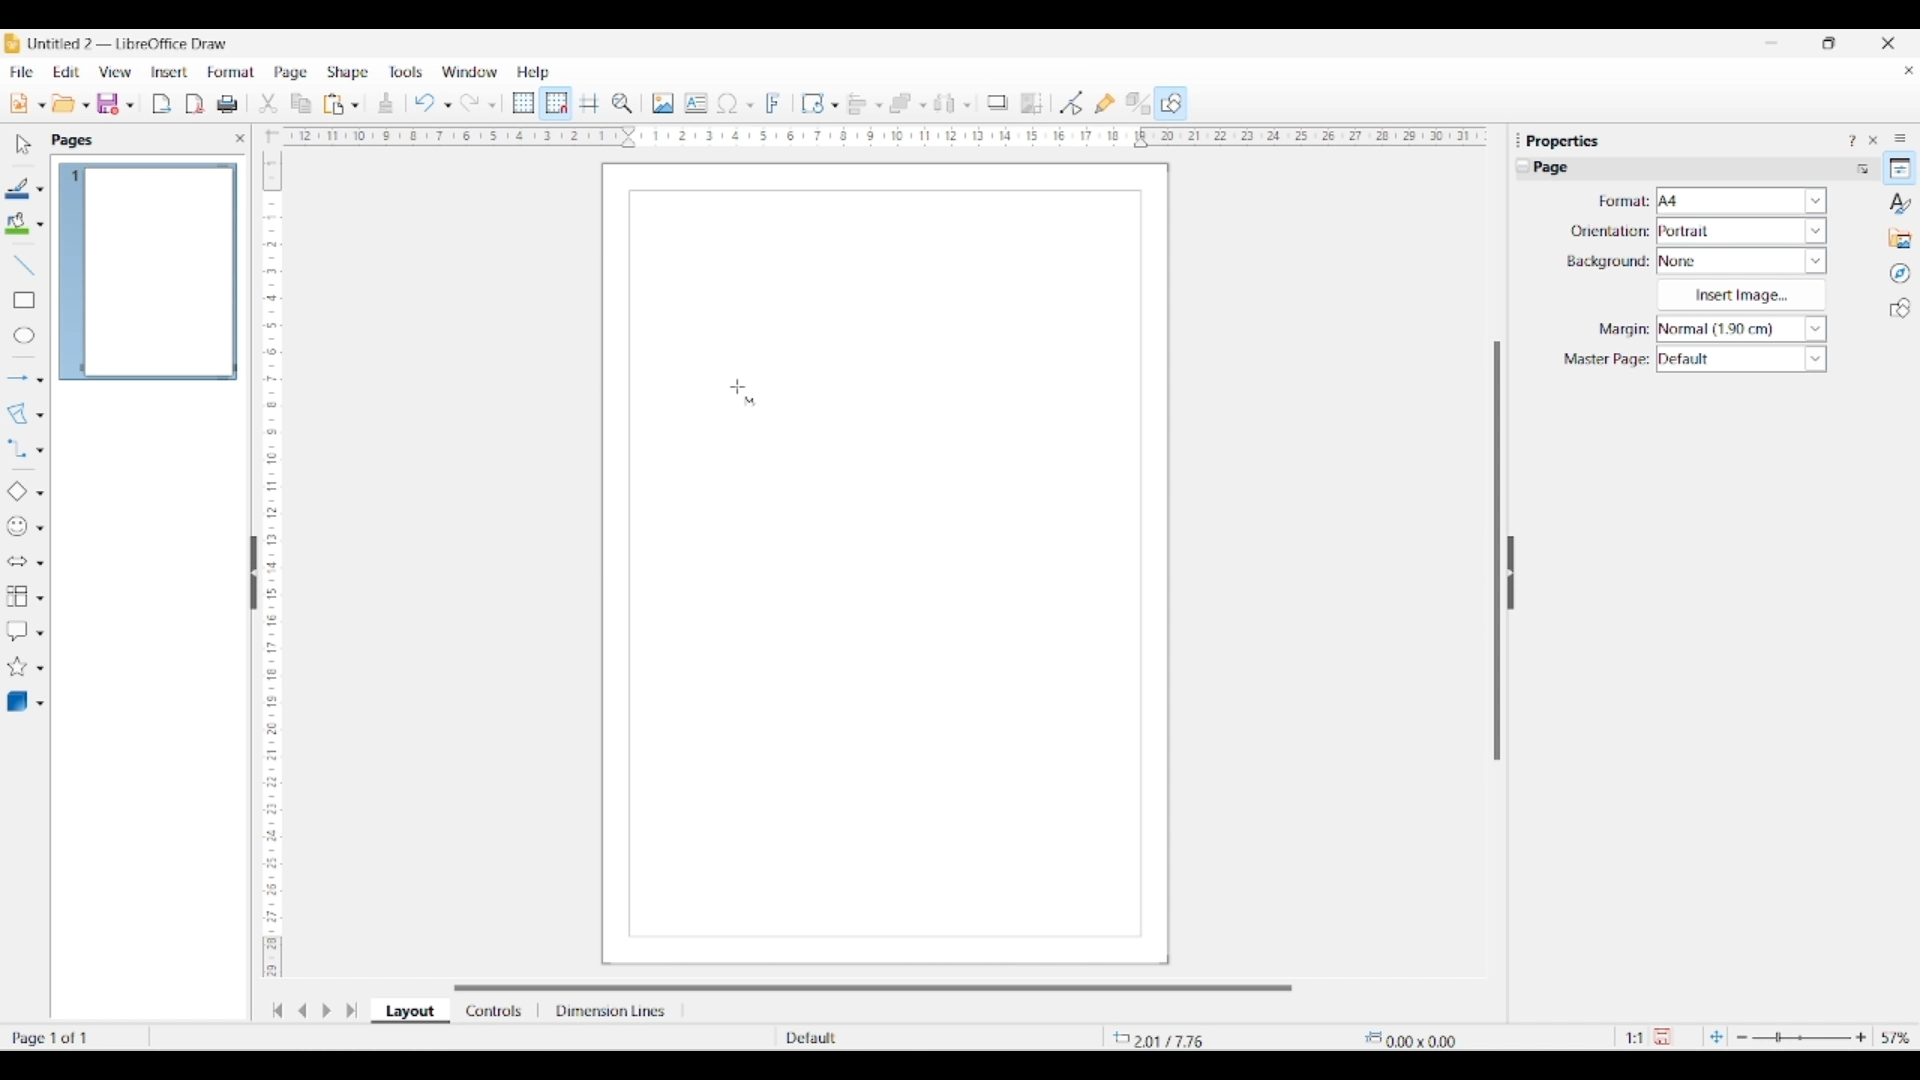 This screenshot has height=1080, width=1920. What do you see at coordinates (1901, 203) in the screenshot?
I see `Styles` at bounding box center [1901, 203].